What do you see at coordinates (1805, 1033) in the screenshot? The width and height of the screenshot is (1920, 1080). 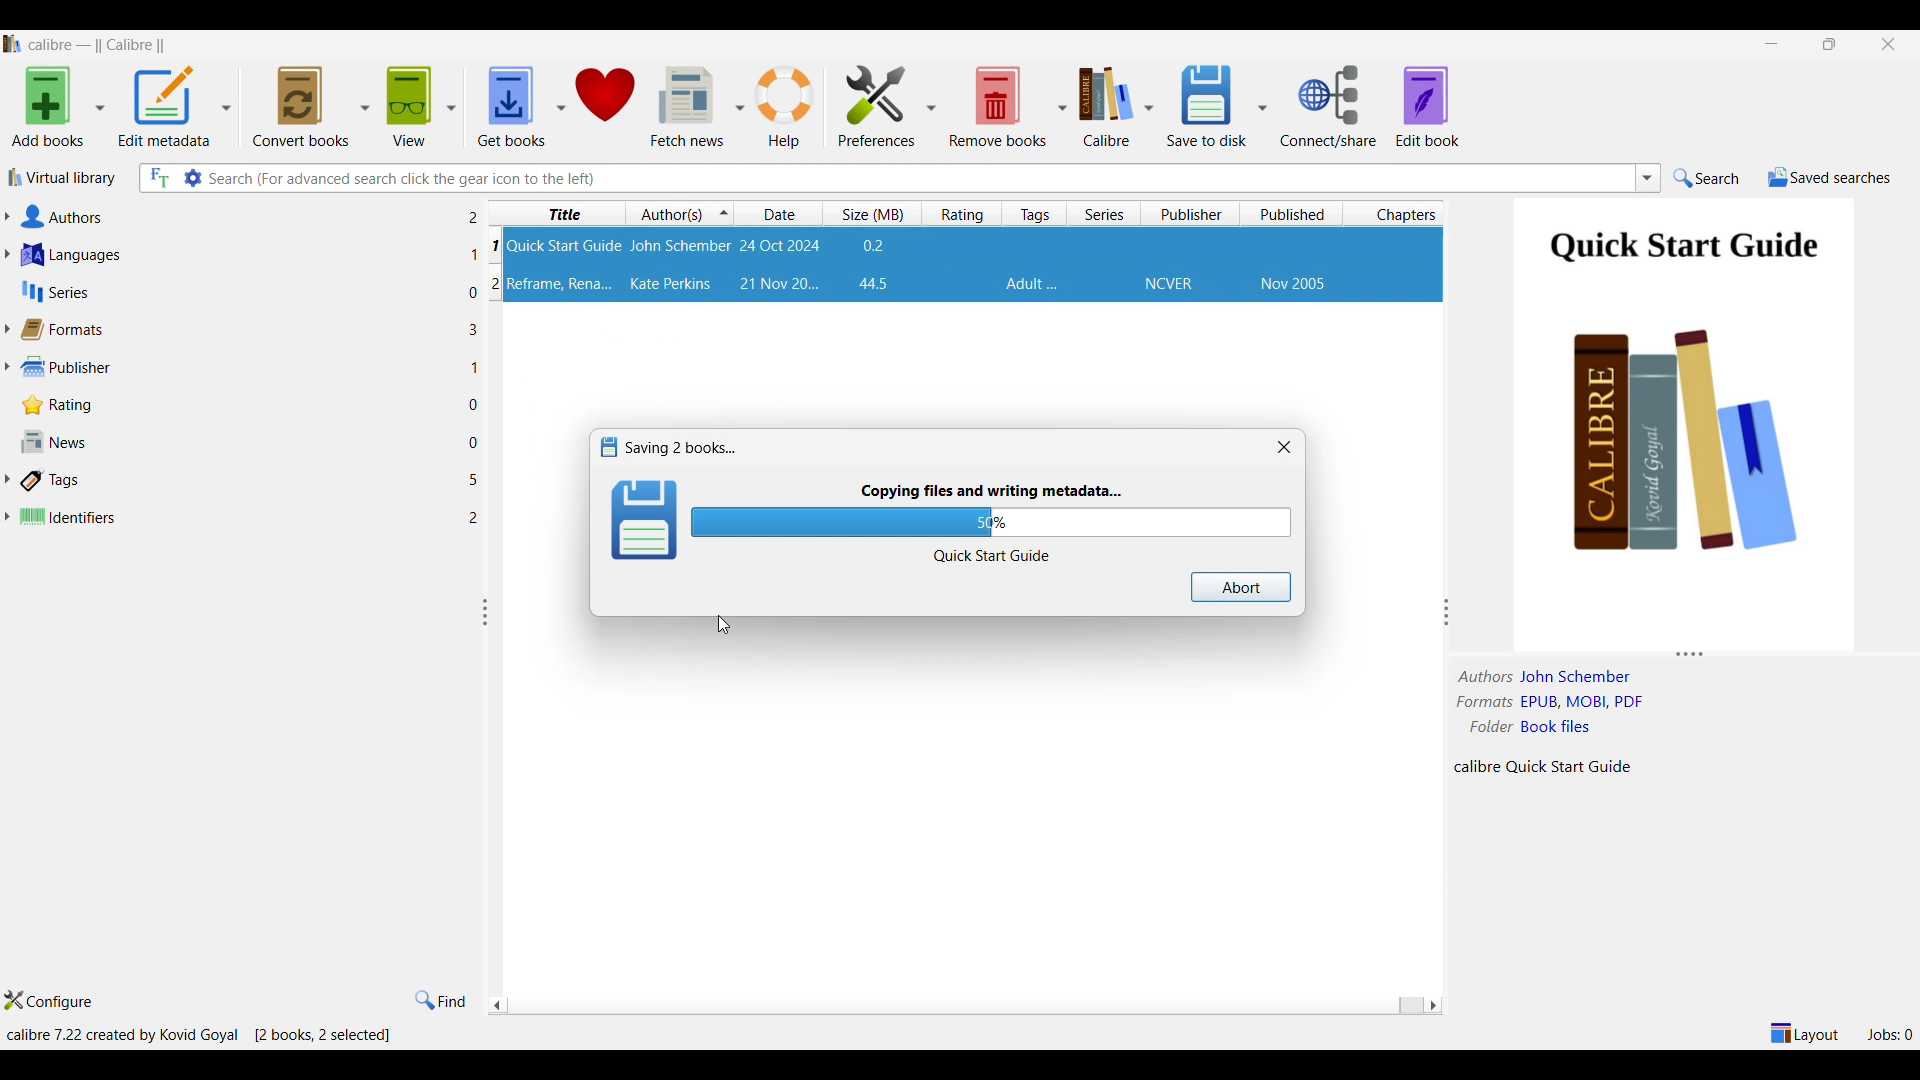 I see `Layout settings` at bounding box center [1805, 1033].